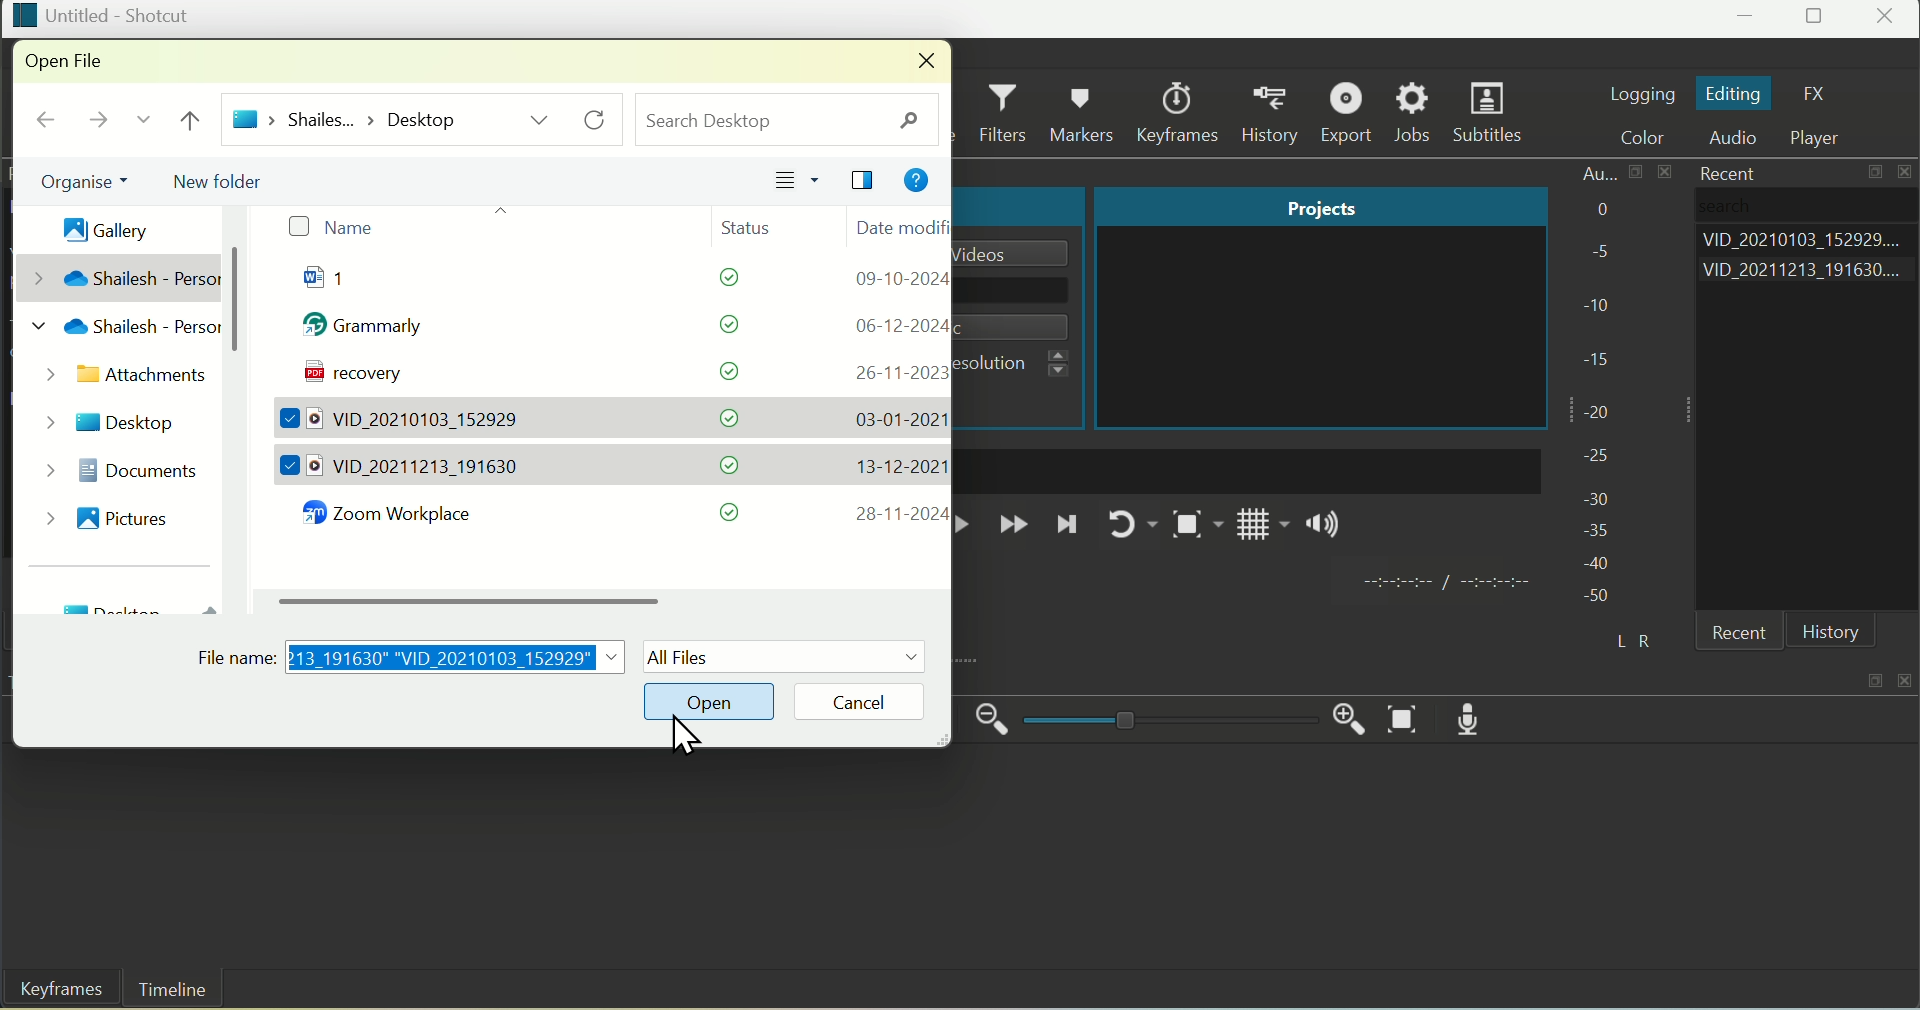  Describe the element at coordinates (239, 305) in the screenshot. I see `scrollbar` at that location.